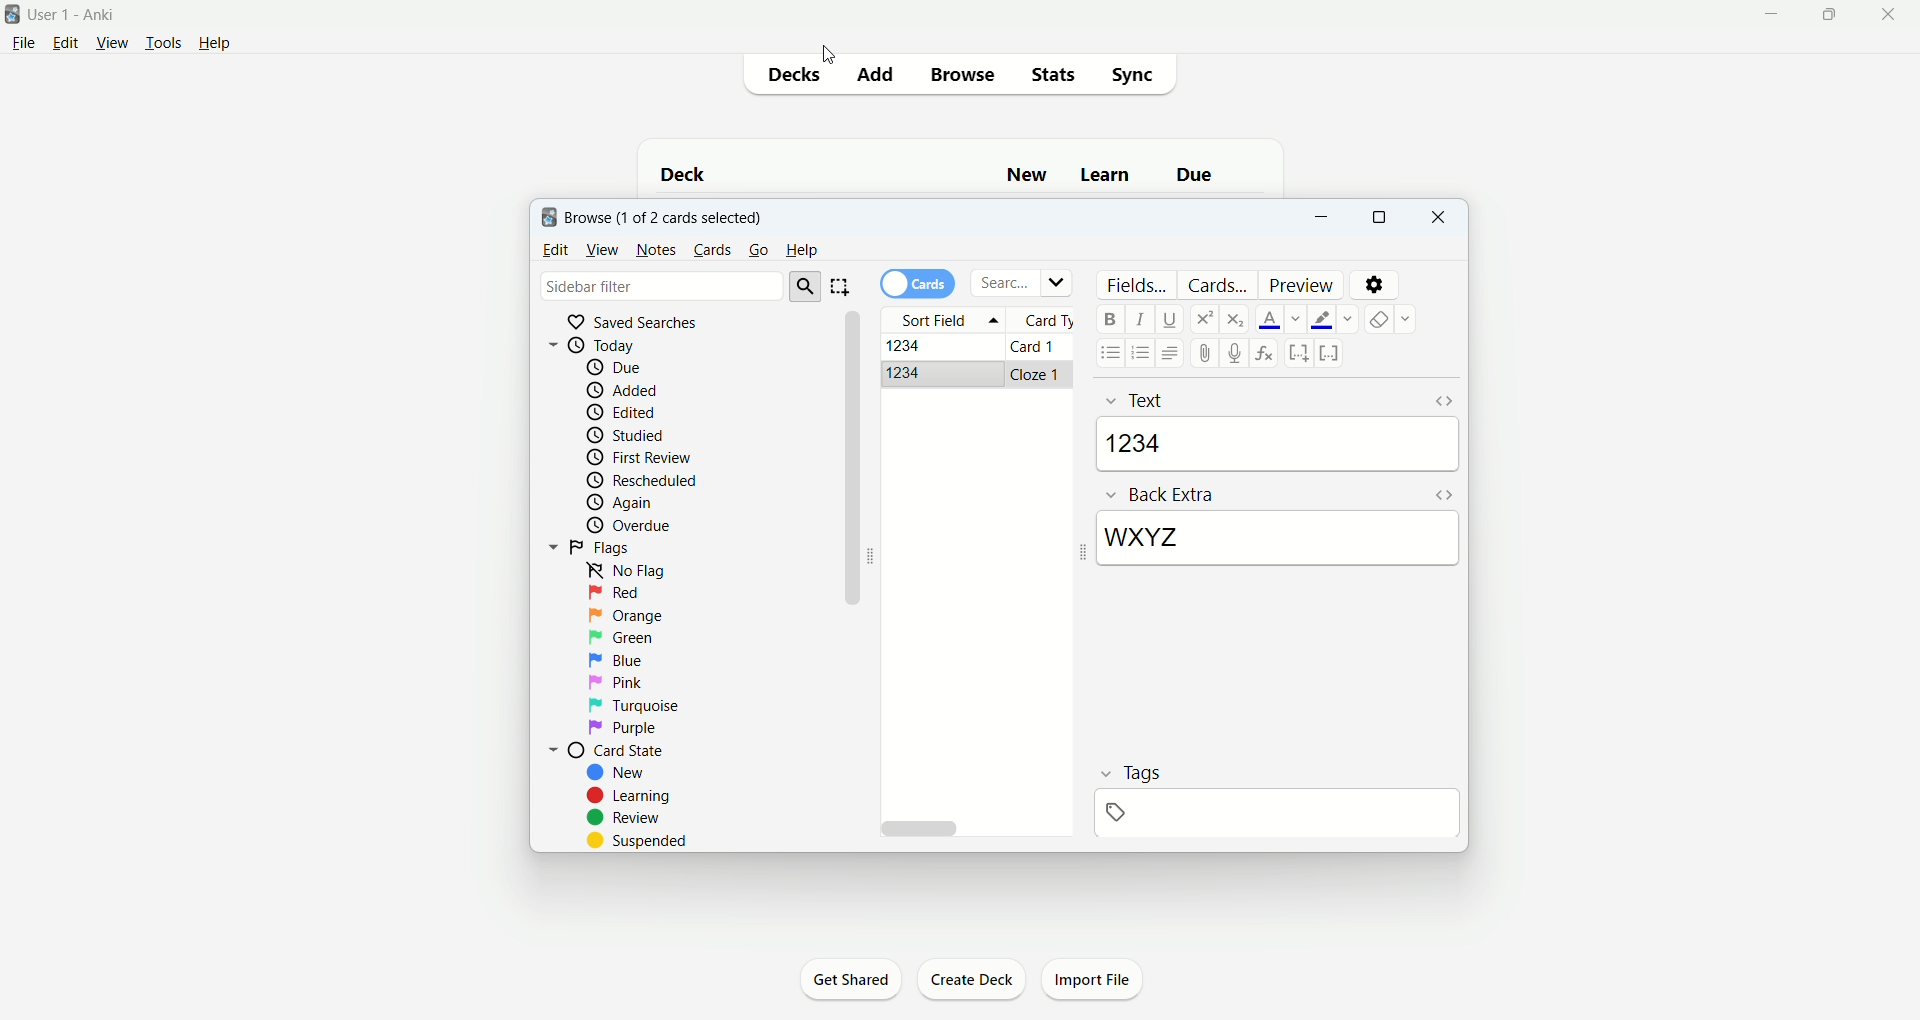 This screenshot has height=1020, width=1920. Describe the element at coordinates (1773, 13) in the screenshot. I see `minimize` at that location.